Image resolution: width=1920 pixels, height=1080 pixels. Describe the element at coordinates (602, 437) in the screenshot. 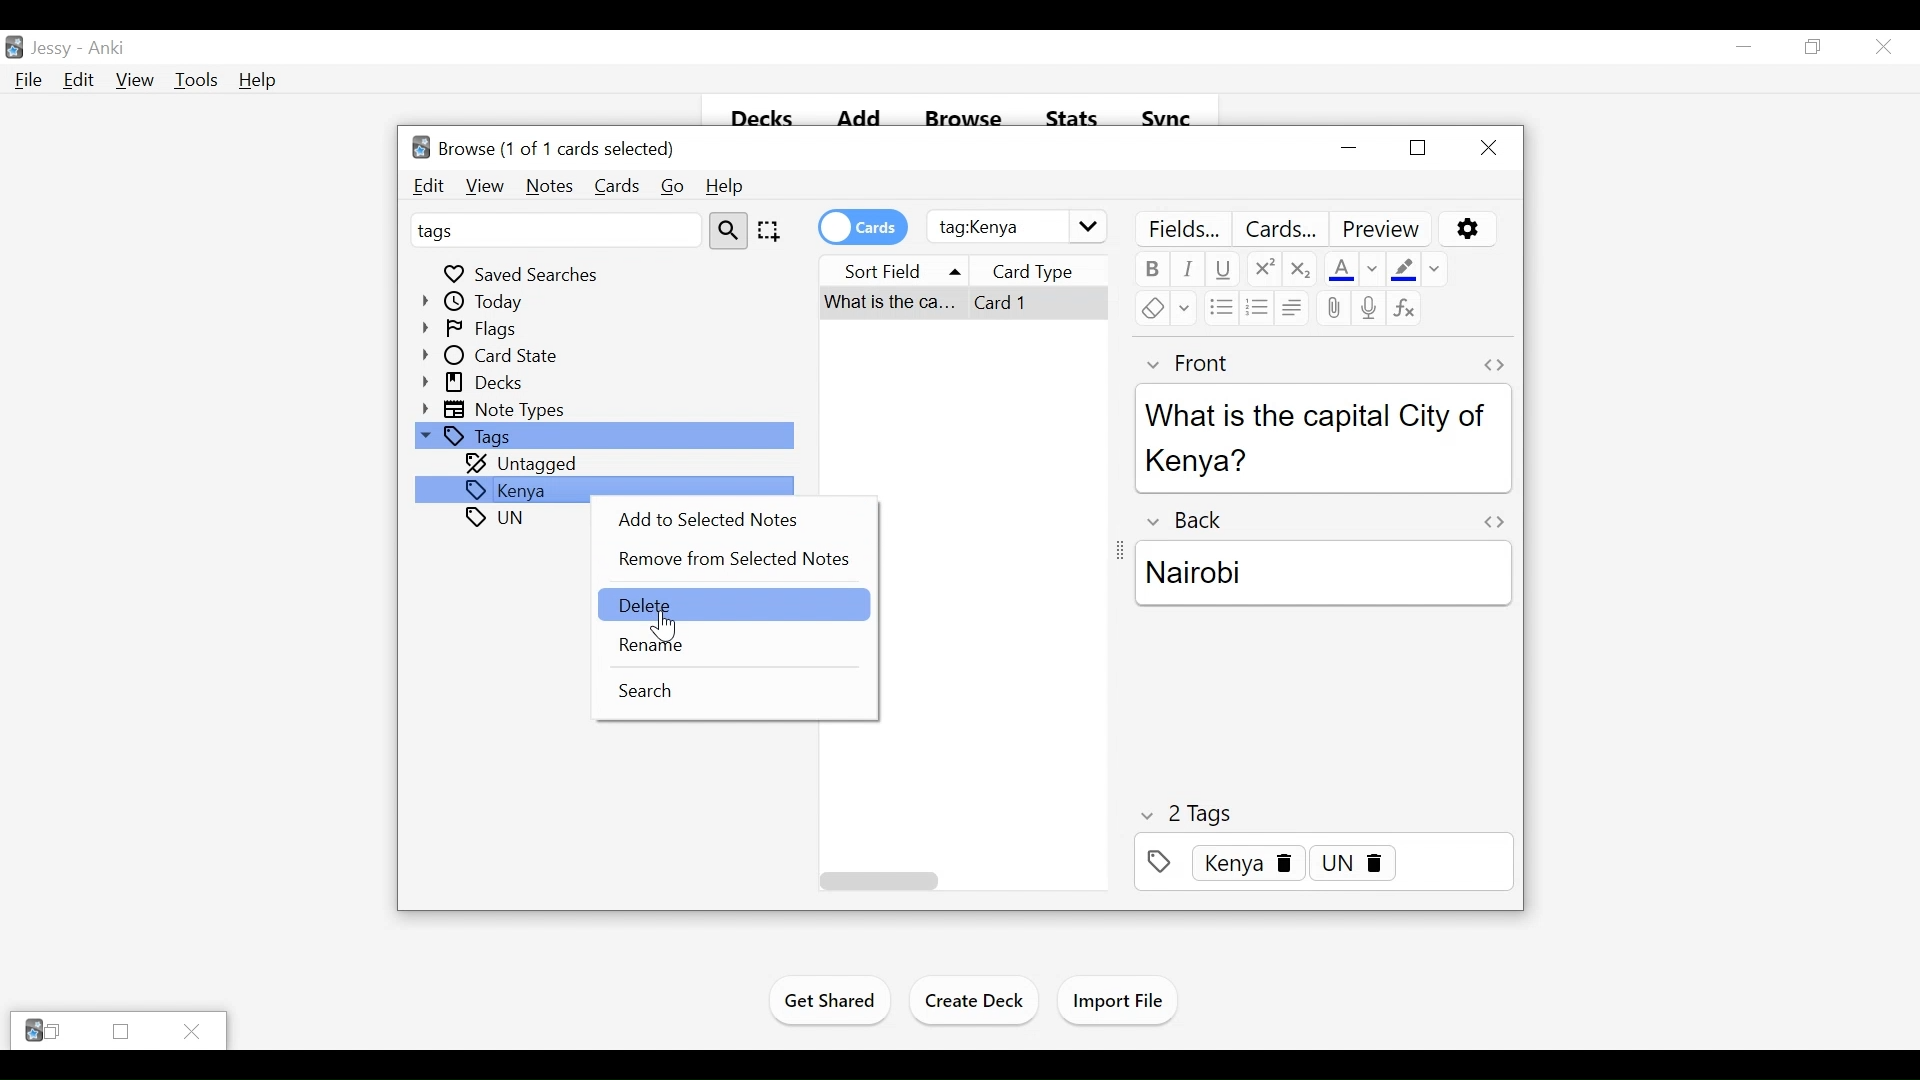

I see `Tags` at that location.